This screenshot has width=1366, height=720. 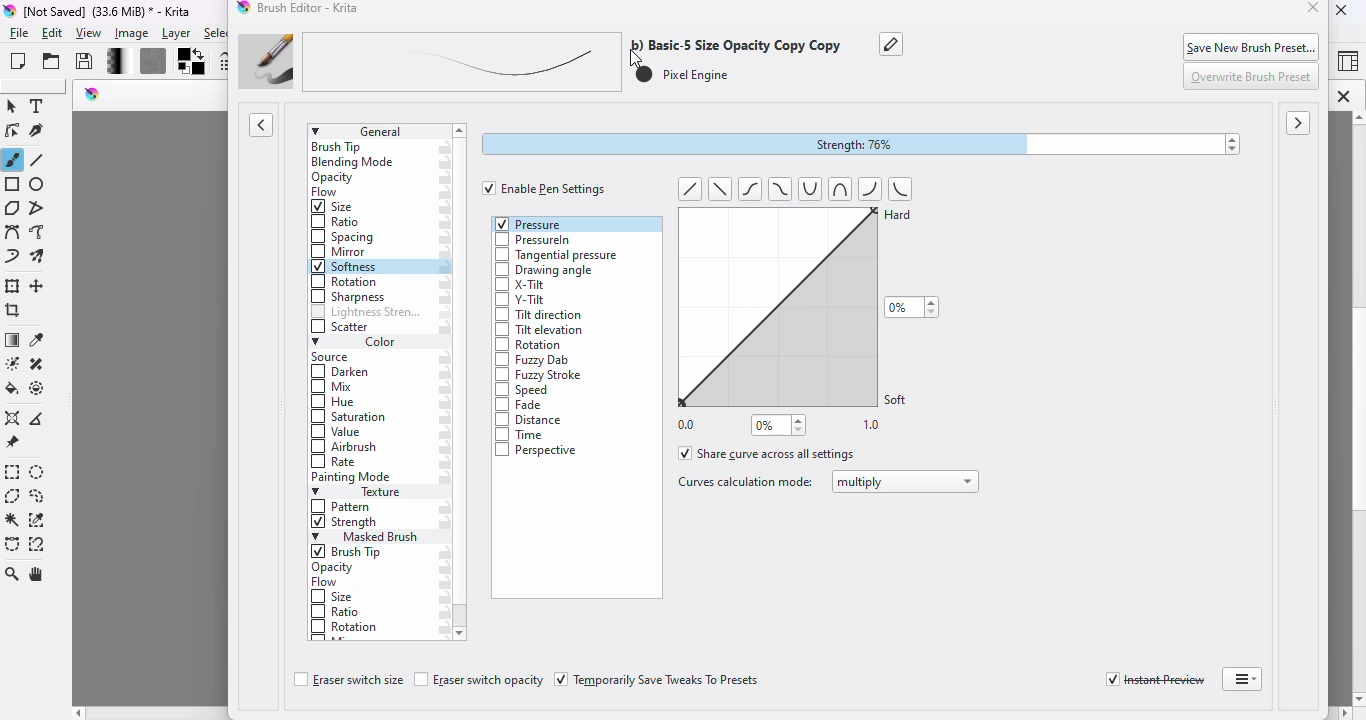 I want to click on logo, so click(x=93, y=94).